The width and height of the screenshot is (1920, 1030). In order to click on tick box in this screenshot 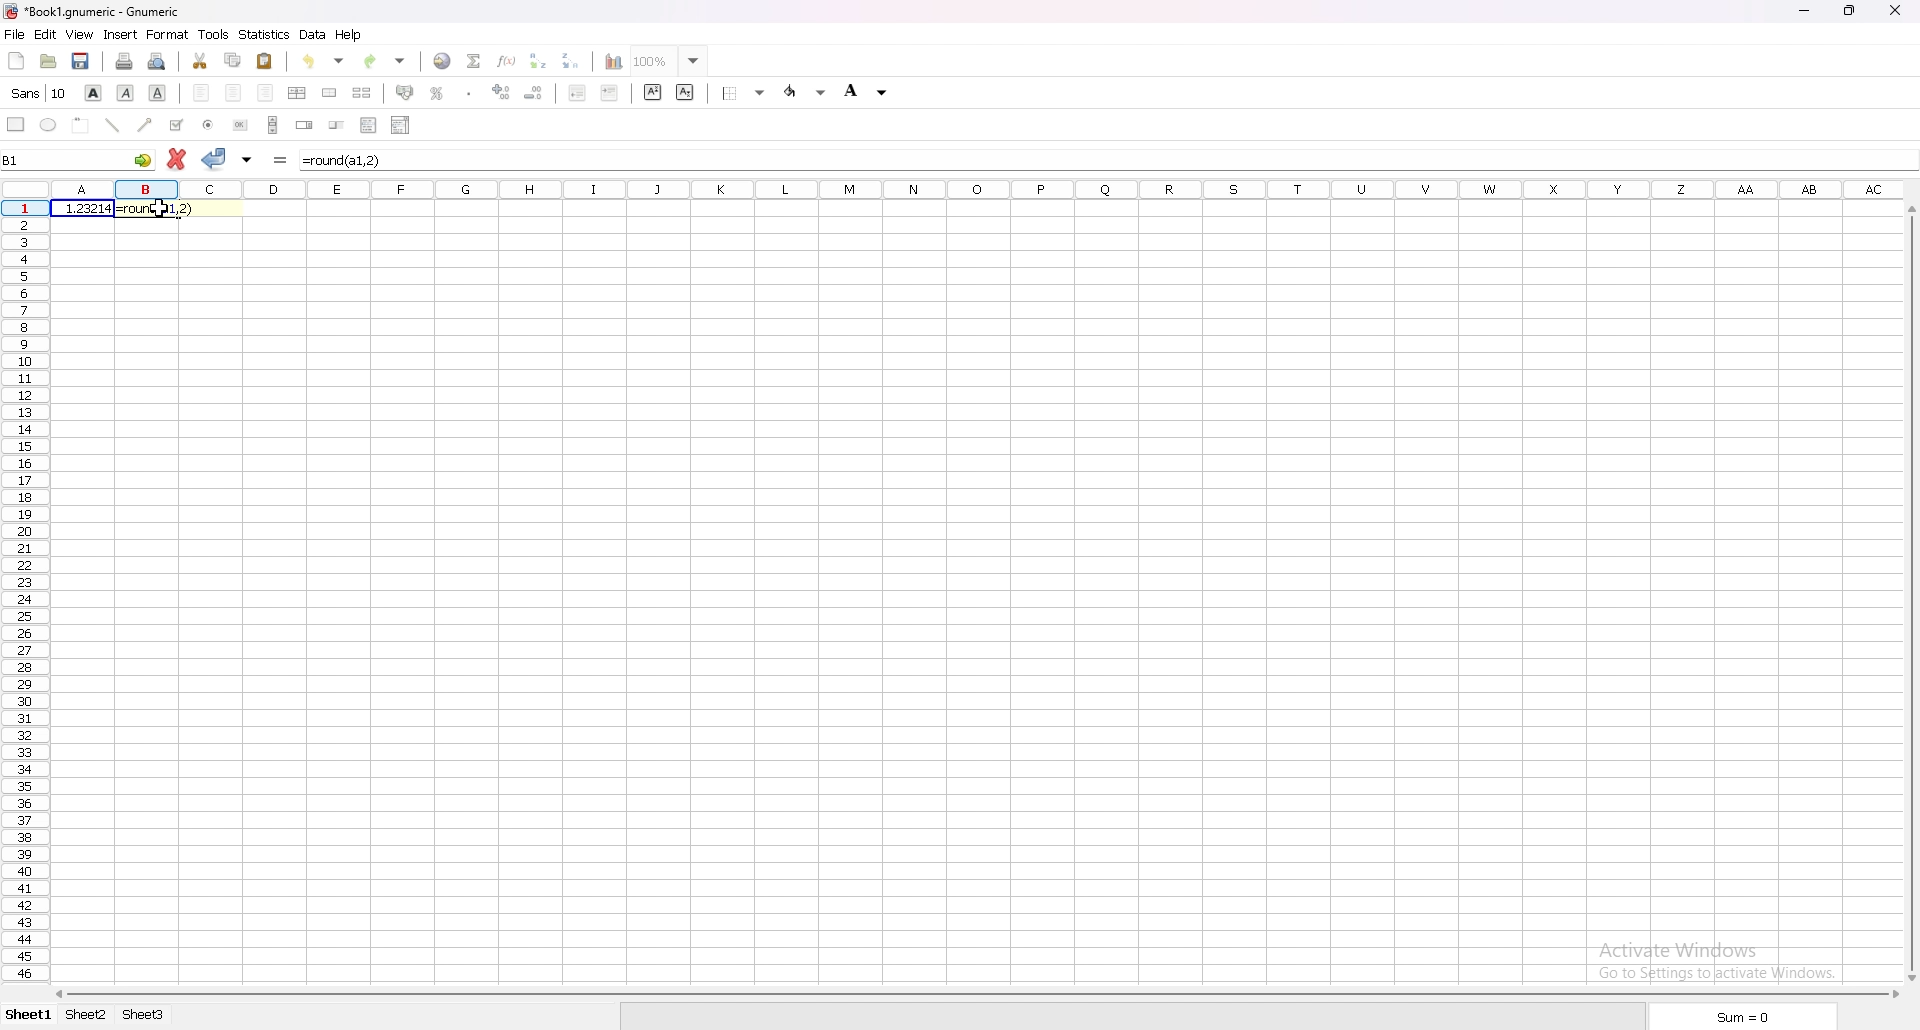, I will do `click(175, 125)`.